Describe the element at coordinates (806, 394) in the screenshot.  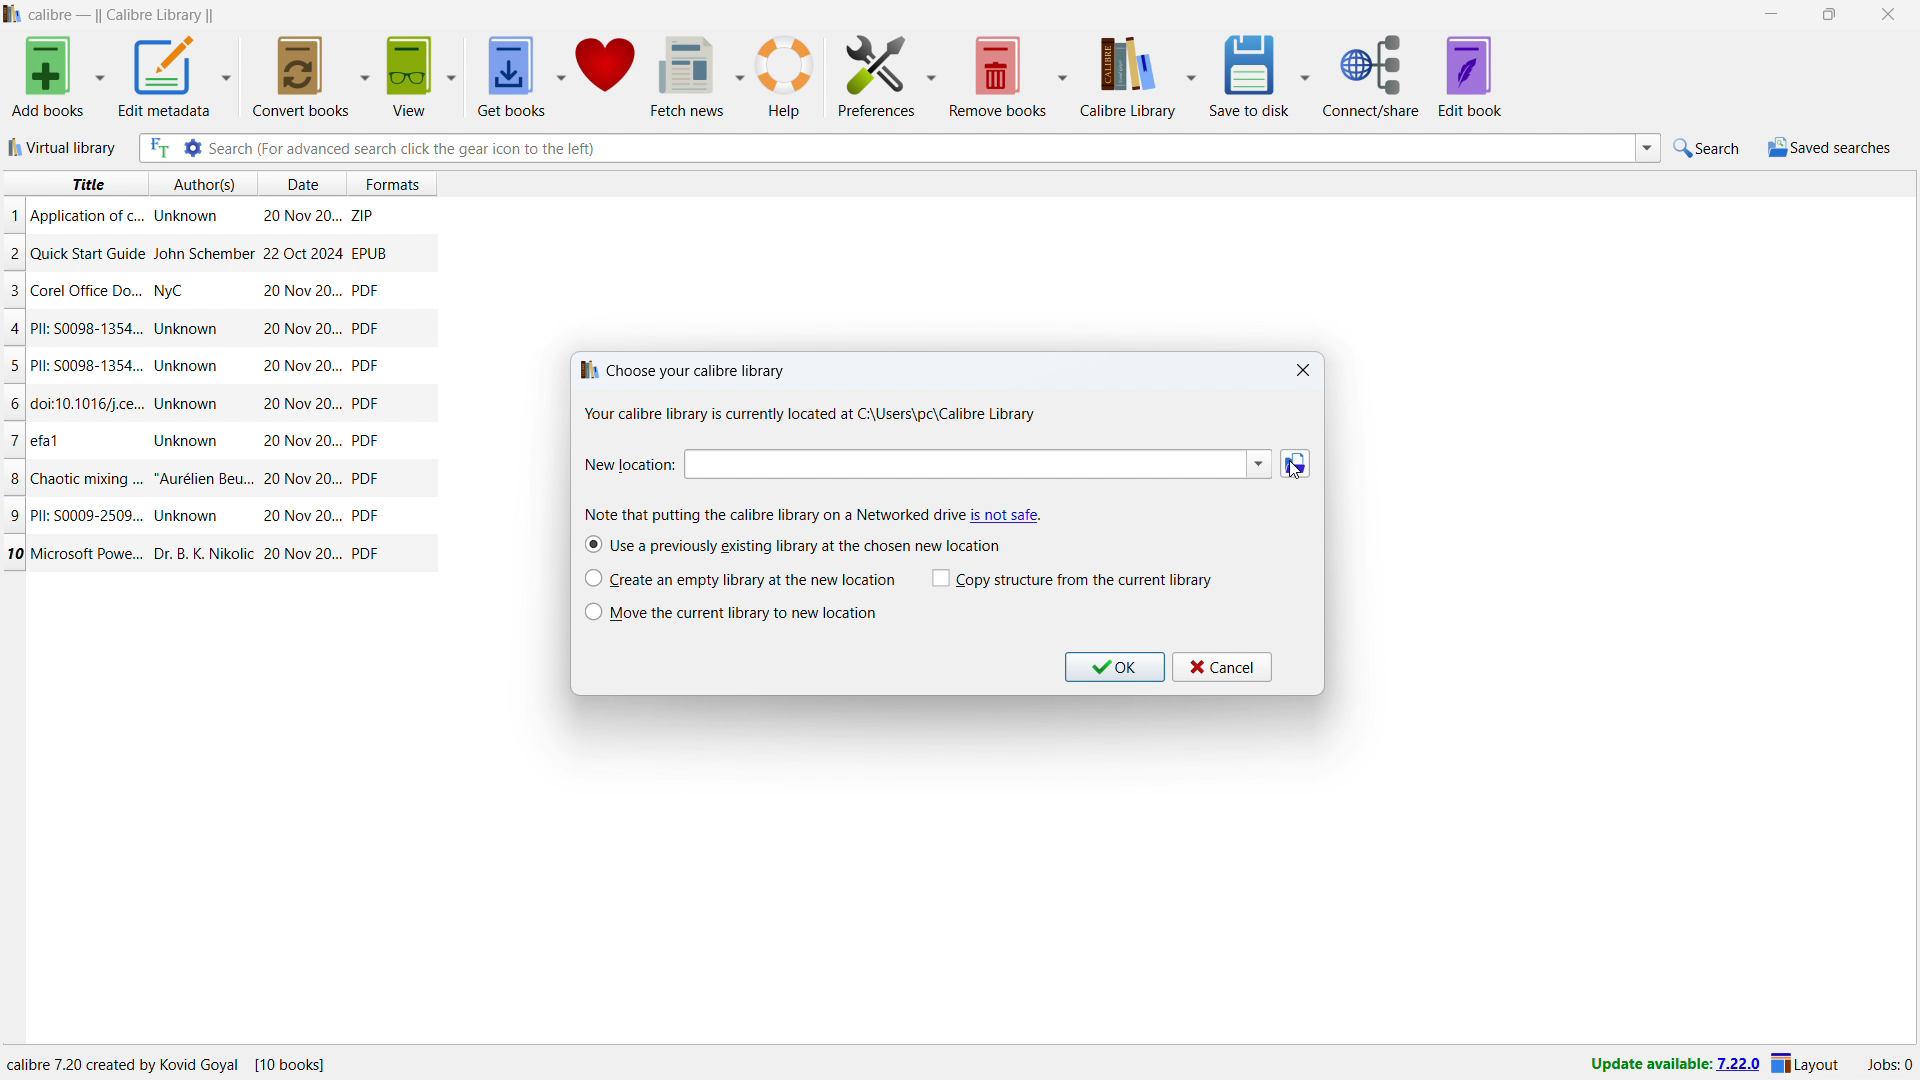
I see `choose your calibre library dialogbox` at that location.